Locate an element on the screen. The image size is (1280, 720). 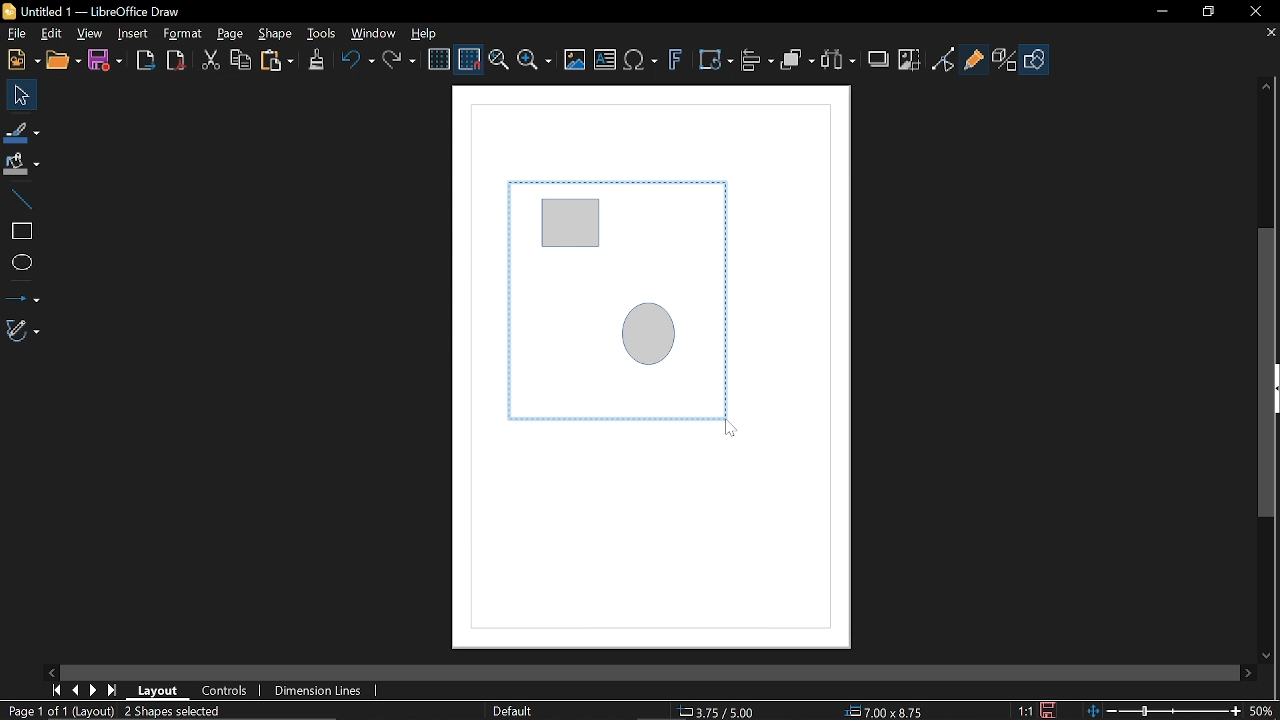
Save as pdf is located at coordinates (175, 60).